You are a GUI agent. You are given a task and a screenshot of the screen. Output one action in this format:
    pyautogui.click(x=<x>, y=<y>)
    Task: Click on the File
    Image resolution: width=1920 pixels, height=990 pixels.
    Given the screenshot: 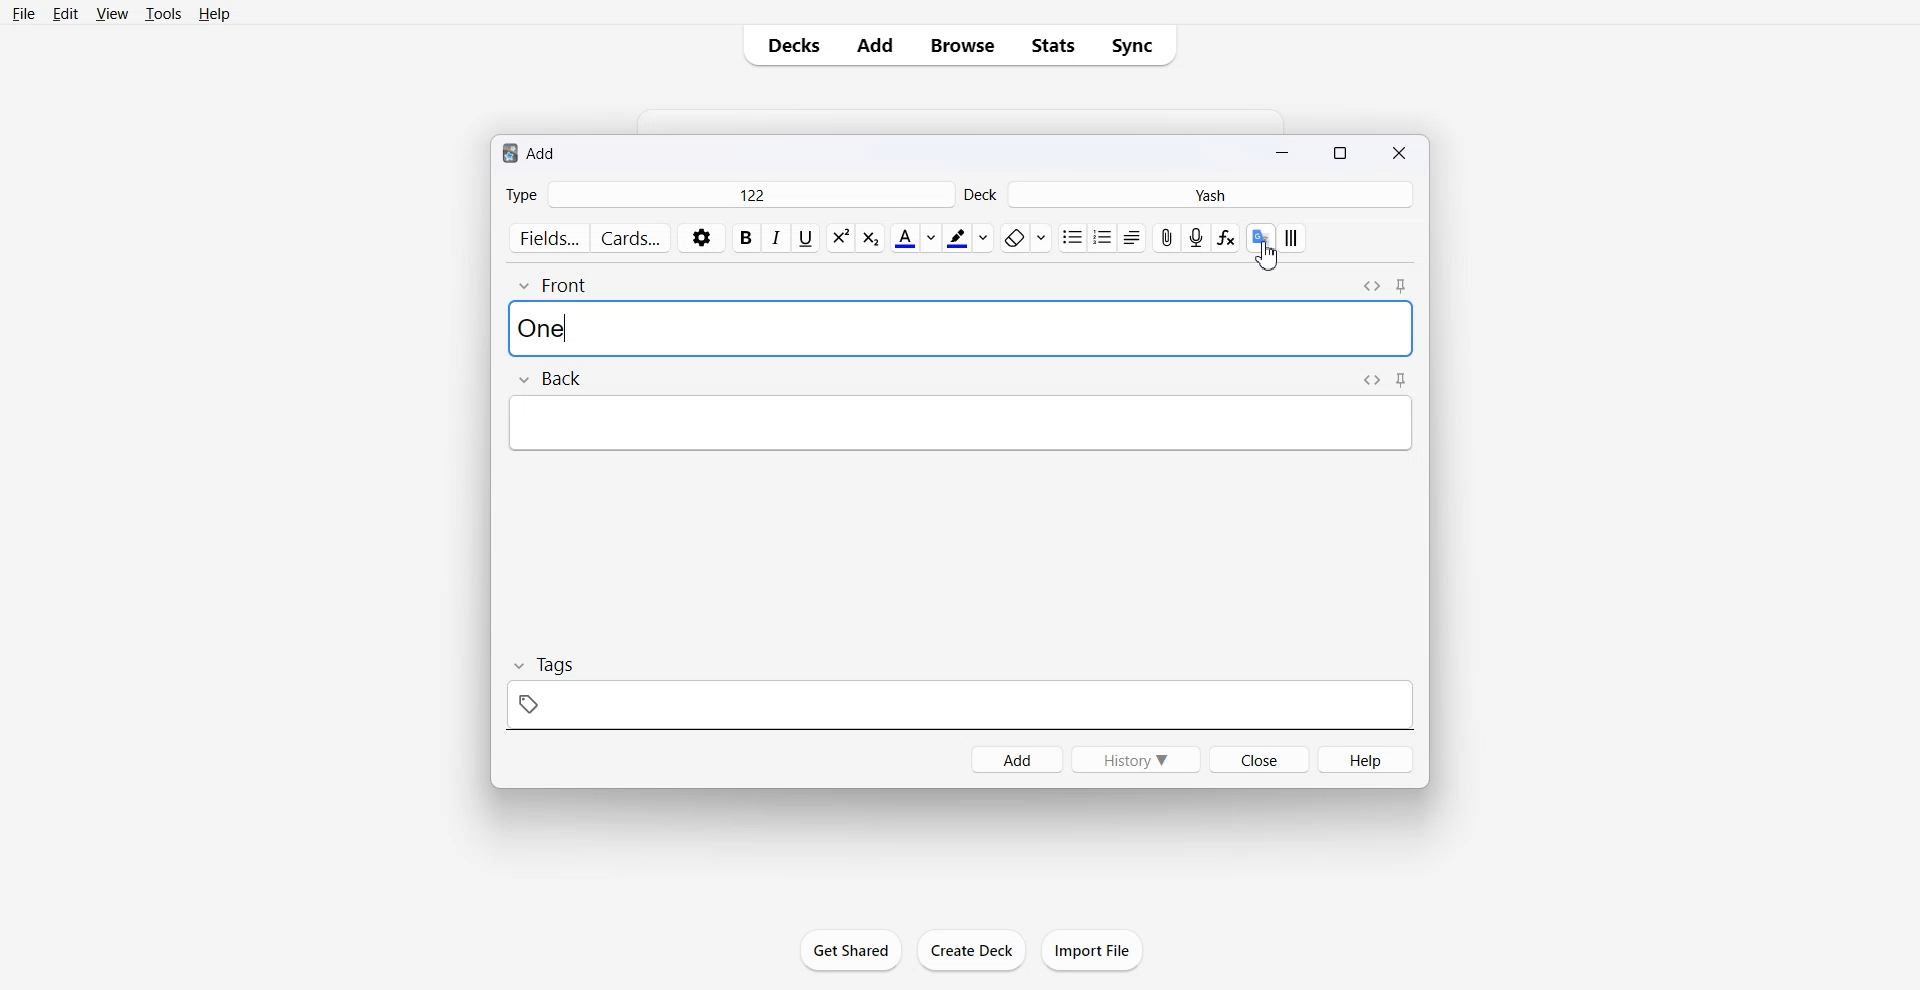 What is the action you would take?
    pyautogui.click(x=25, y=13)
    